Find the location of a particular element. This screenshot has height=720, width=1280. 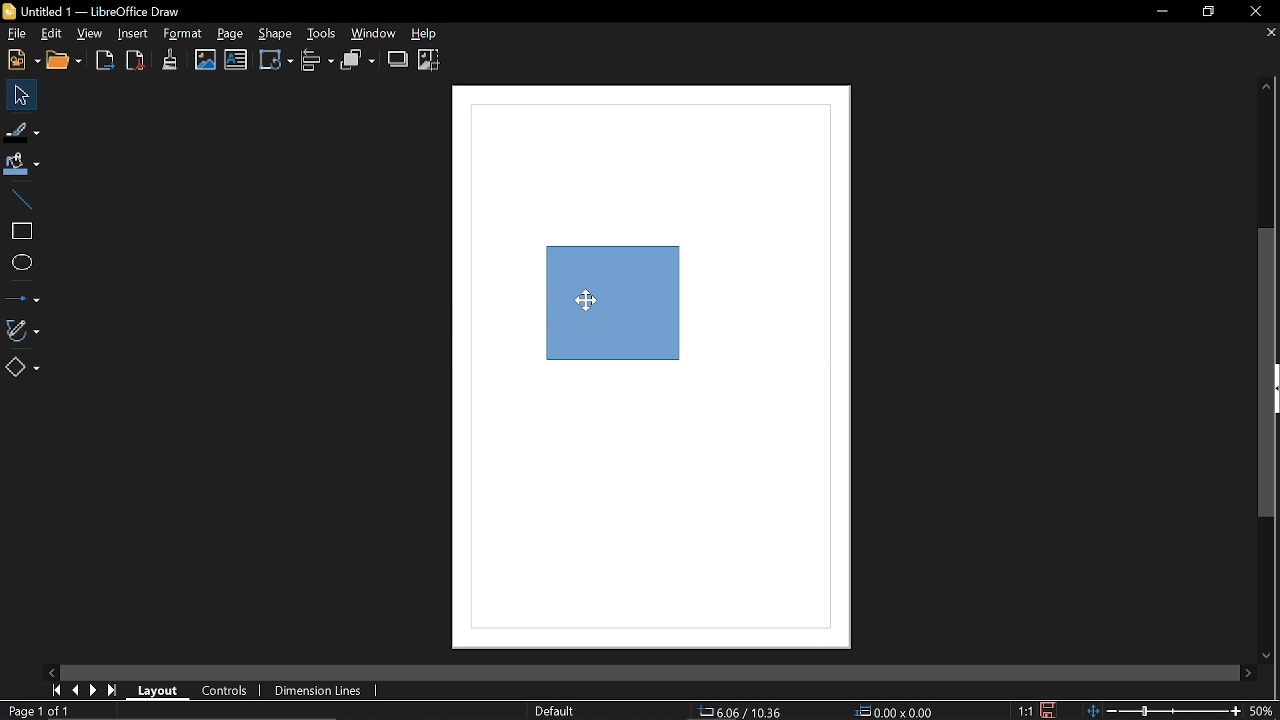

CLose is located at coordinates (1256, 12).